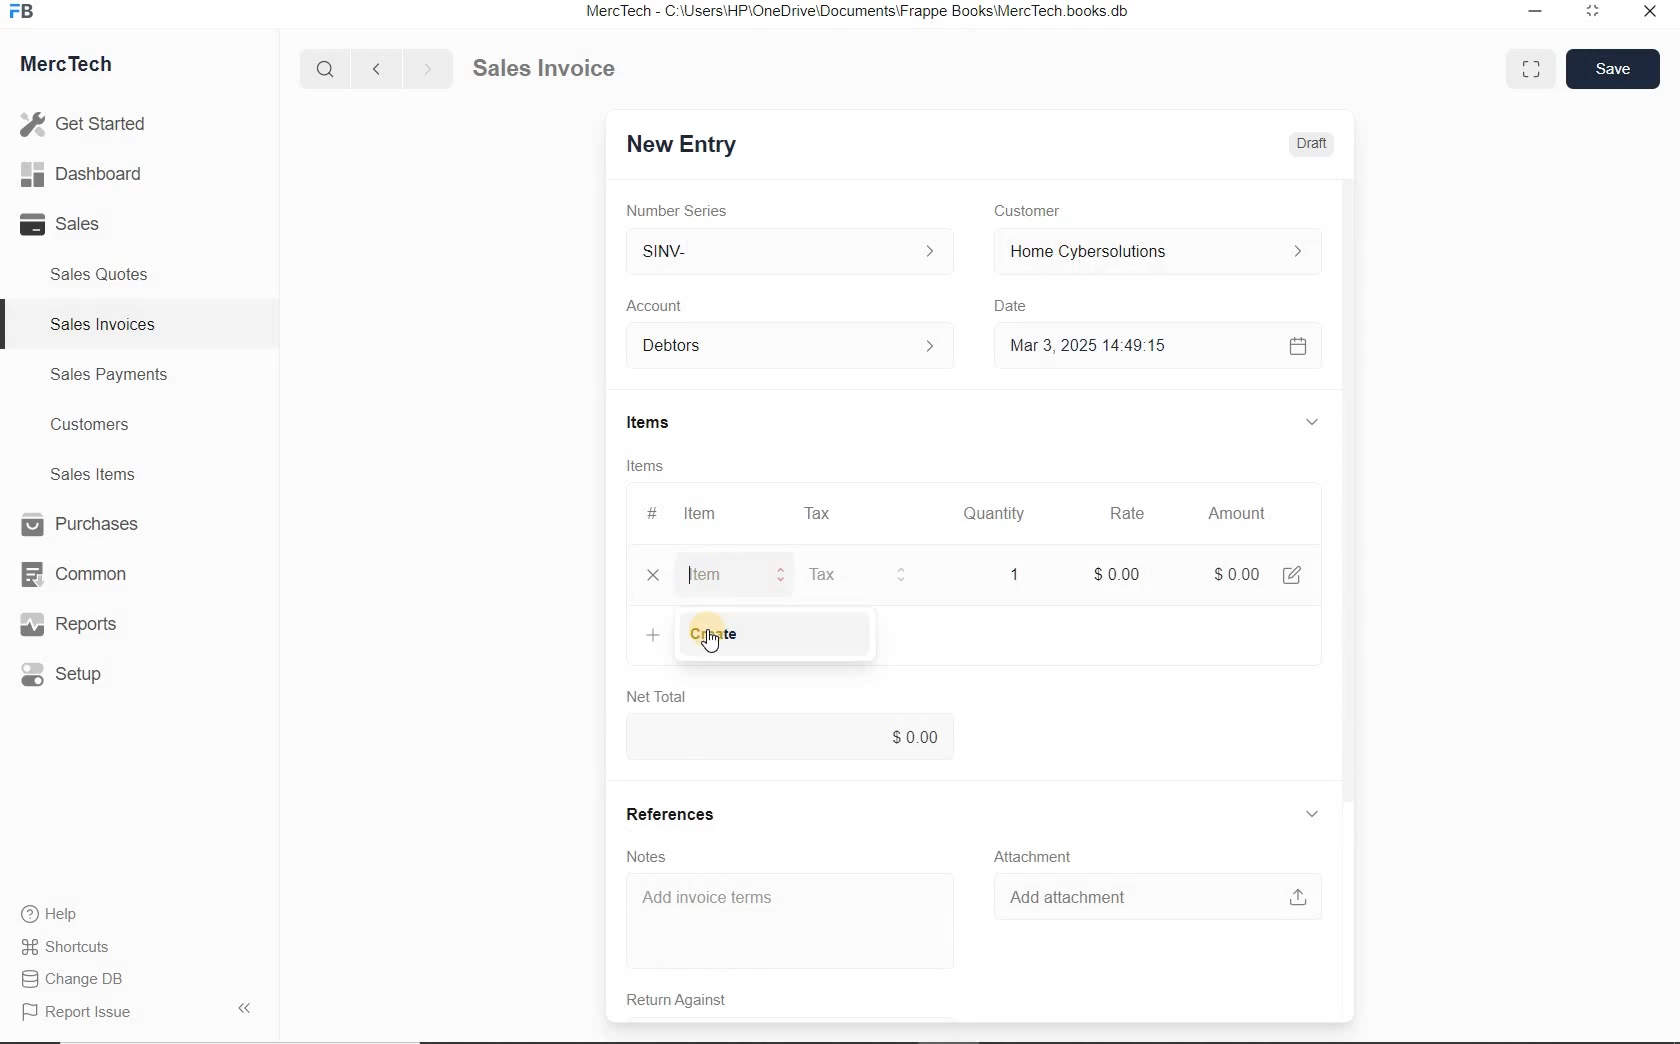 This screenshot has width=1680, height=1044. I want to click on Tax, so click(818, 512).